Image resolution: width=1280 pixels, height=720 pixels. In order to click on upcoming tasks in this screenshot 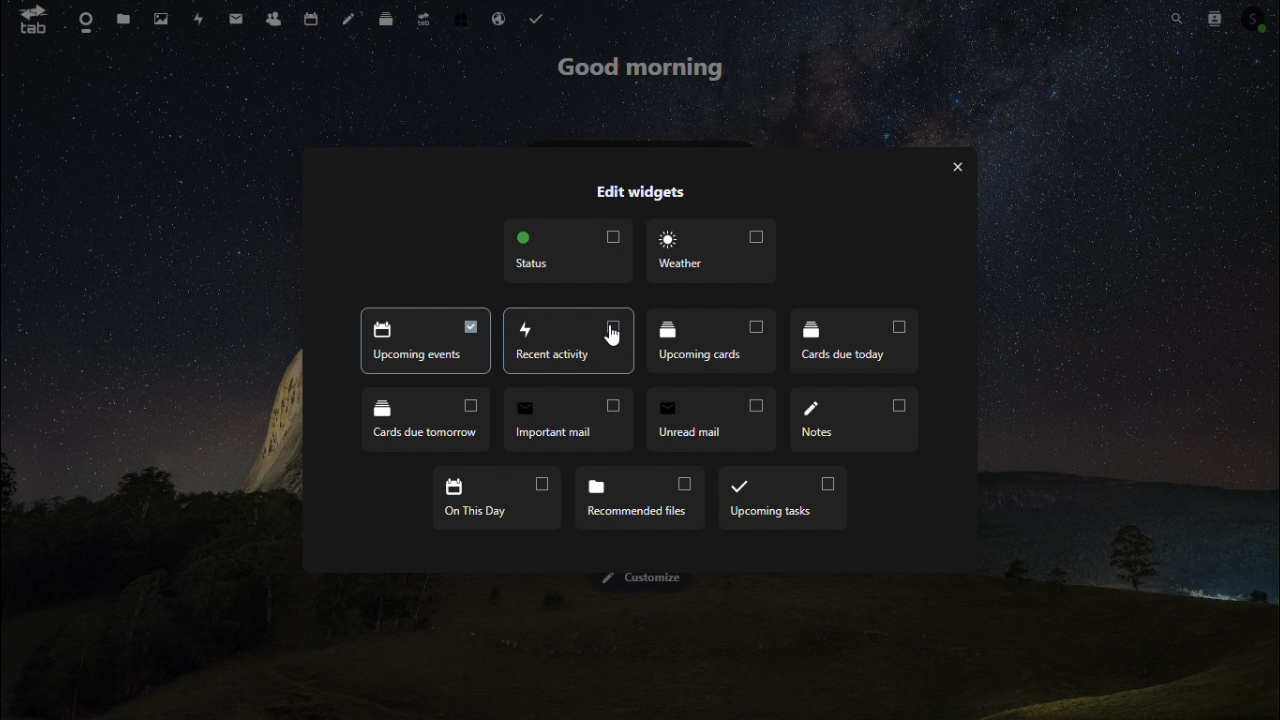, I will do `click(782, 497)`.